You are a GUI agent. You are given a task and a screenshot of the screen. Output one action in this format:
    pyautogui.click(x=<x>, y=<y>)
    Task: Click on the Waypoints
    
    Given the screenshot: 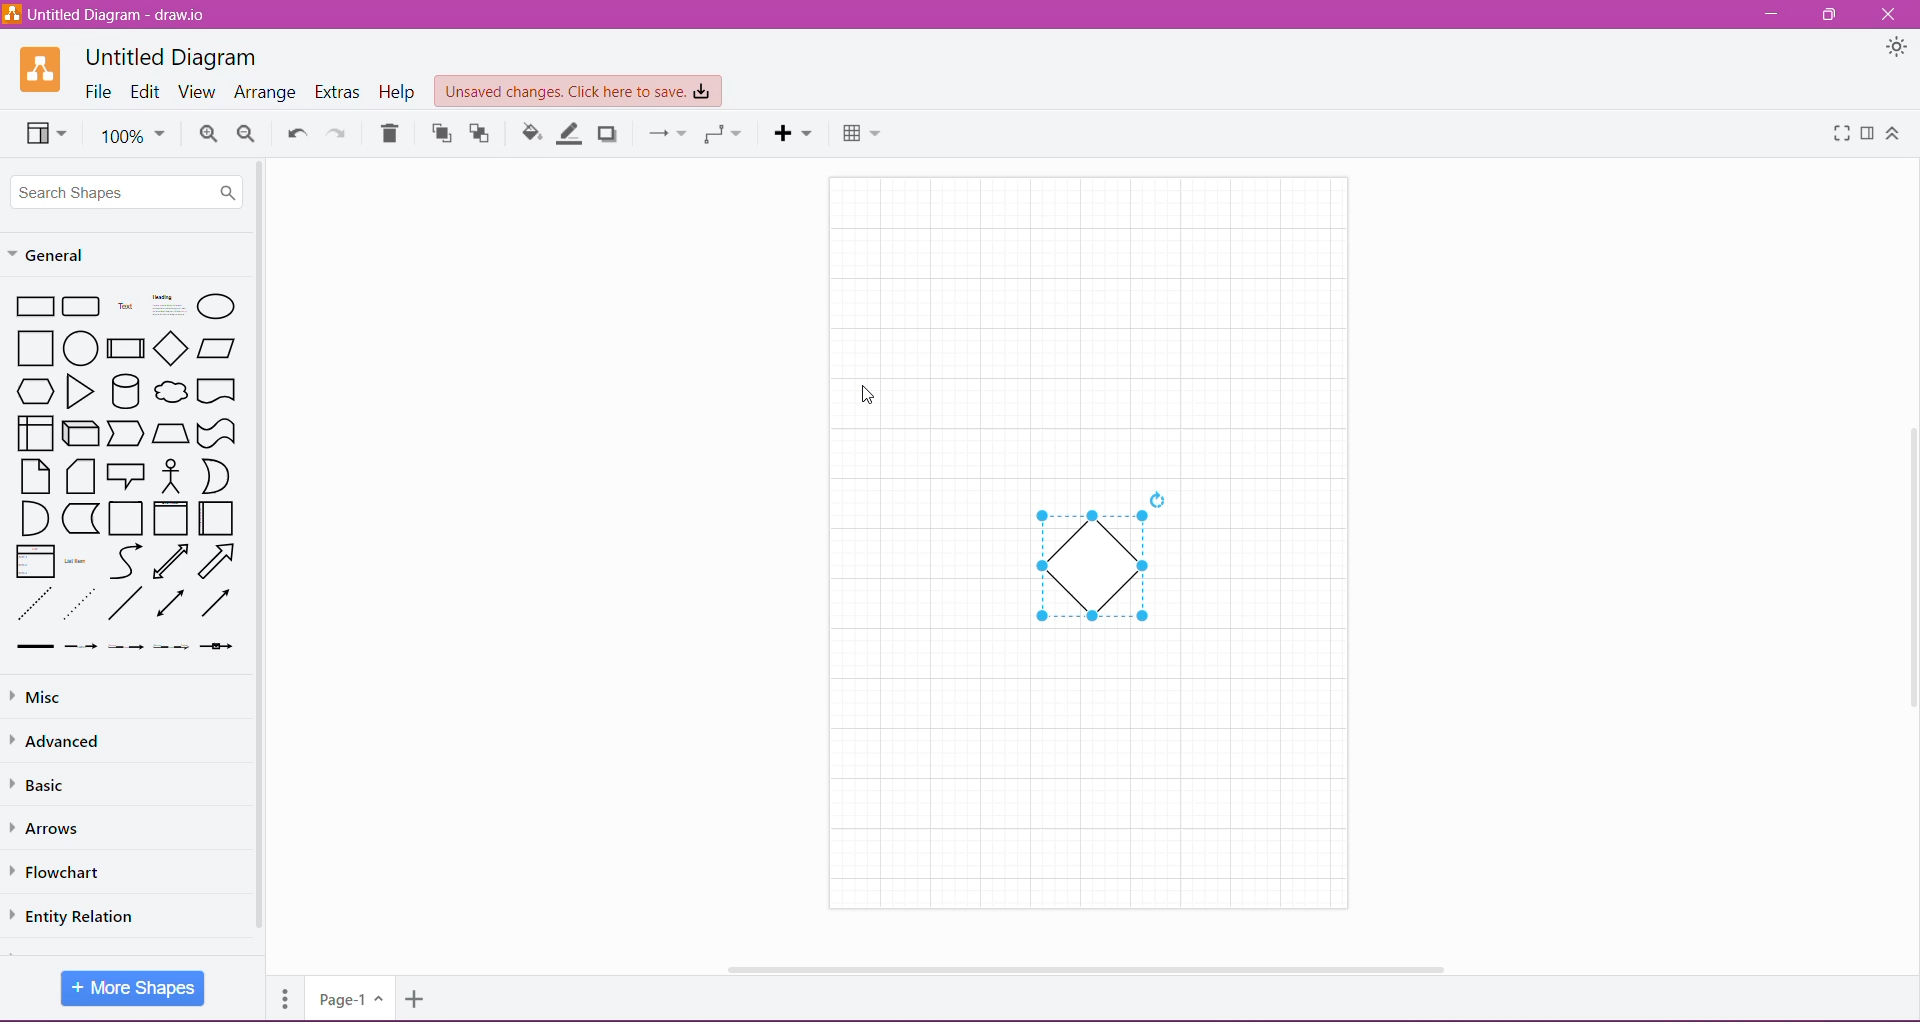 What is the action you would take?
    pyautogui.click(x=724, y=134)
    